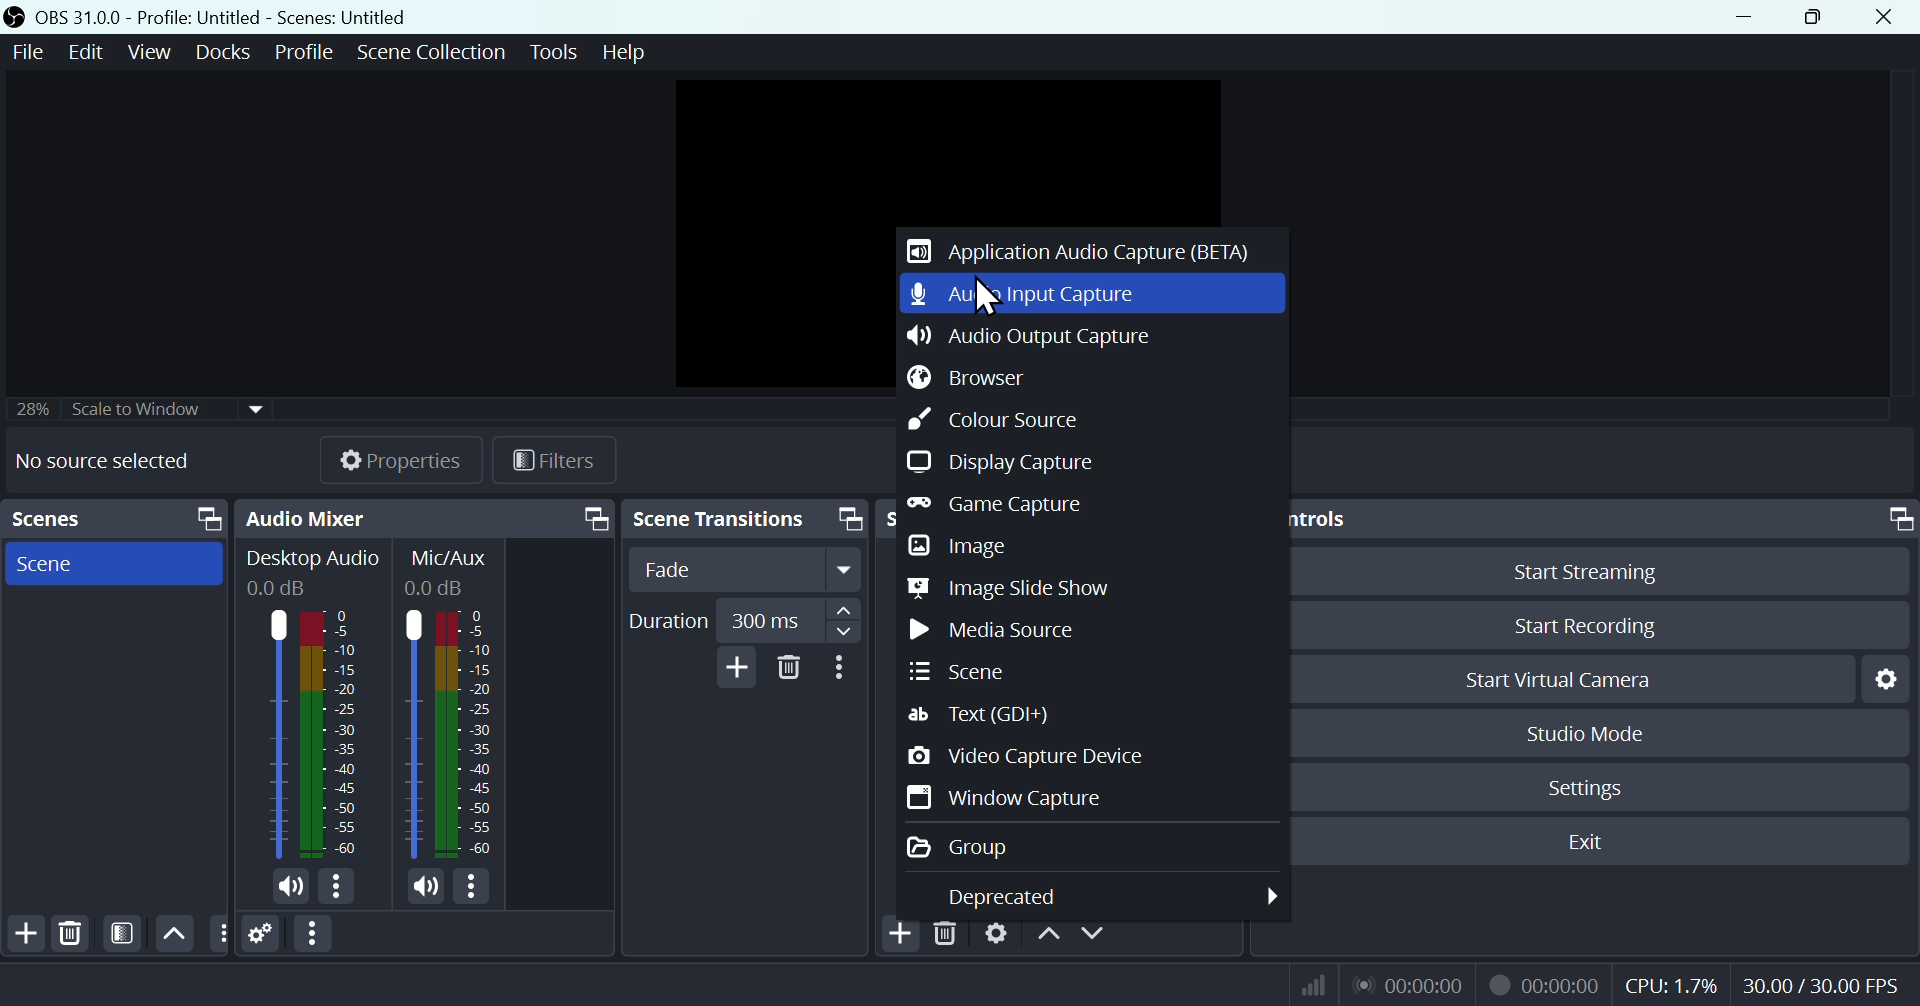  Describe the element at coordinates (292, 890) in the screenshot. I see `(un)mute` at that location.